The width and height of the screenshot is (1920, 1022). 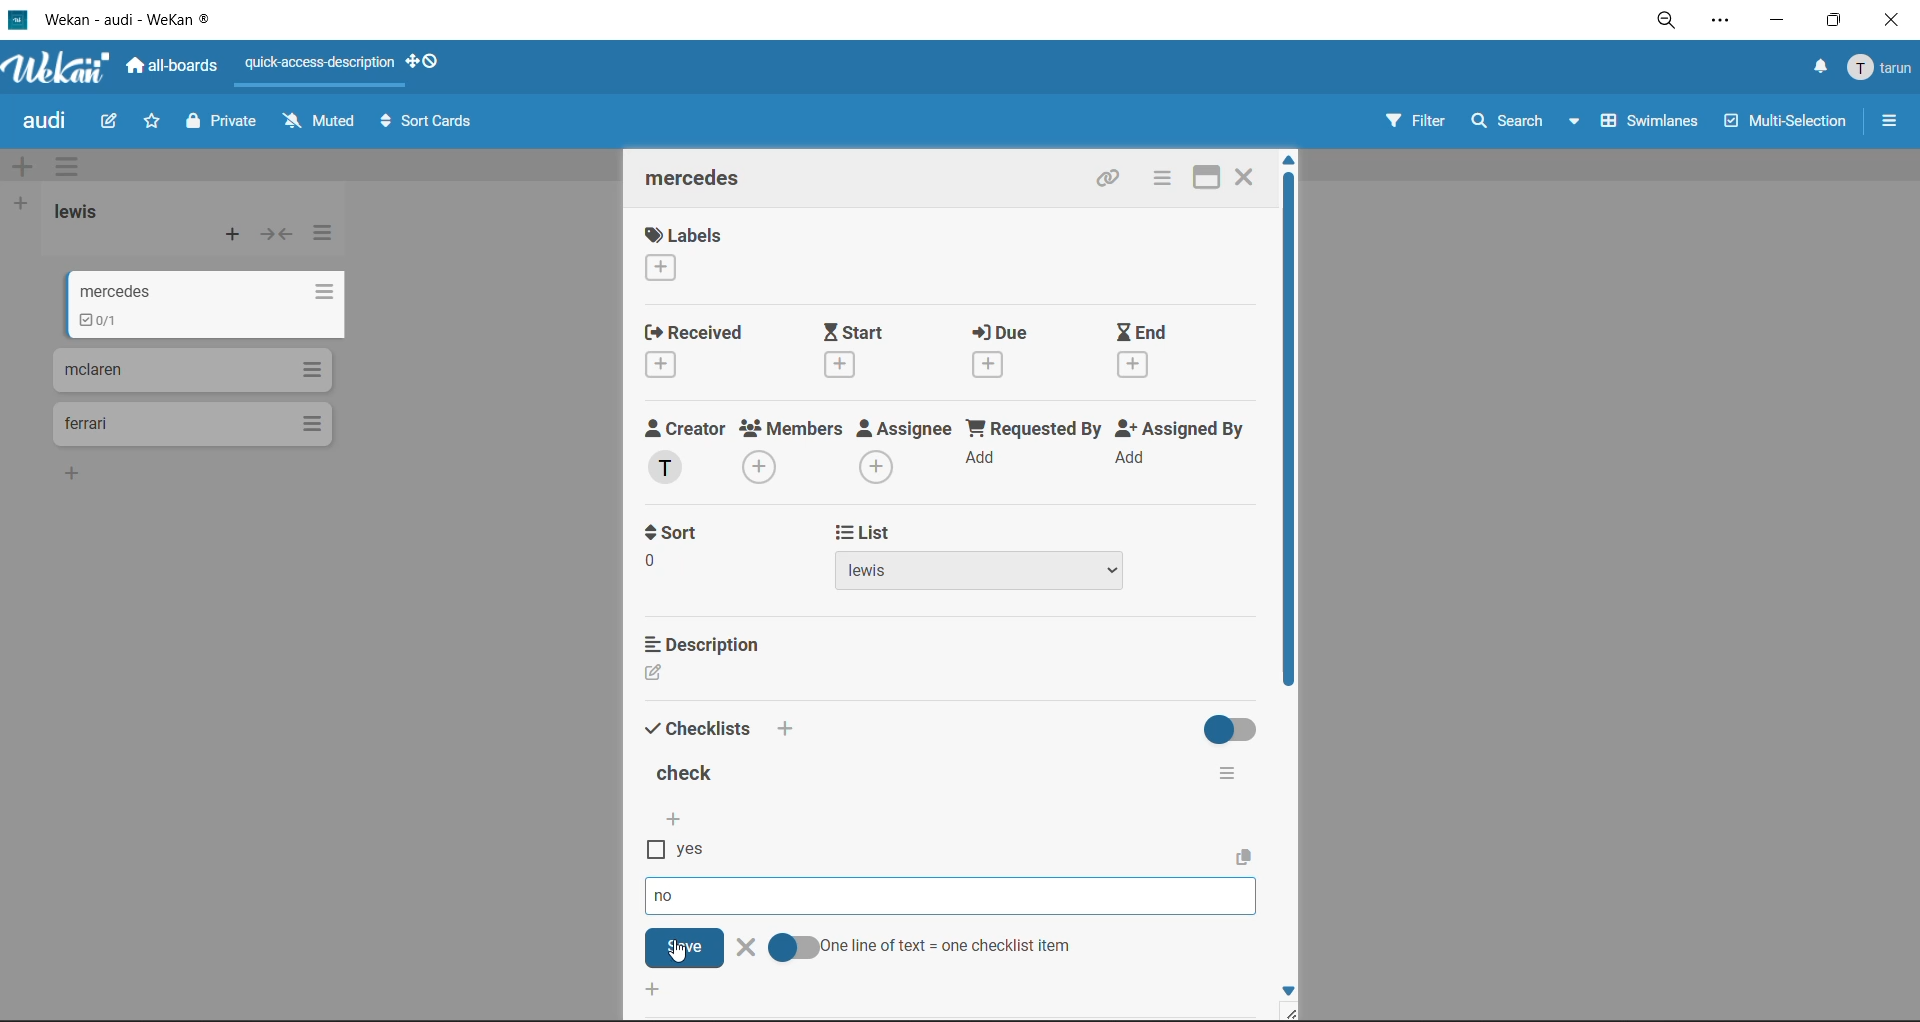 I want to click on close, so click(x=1890, y=21).